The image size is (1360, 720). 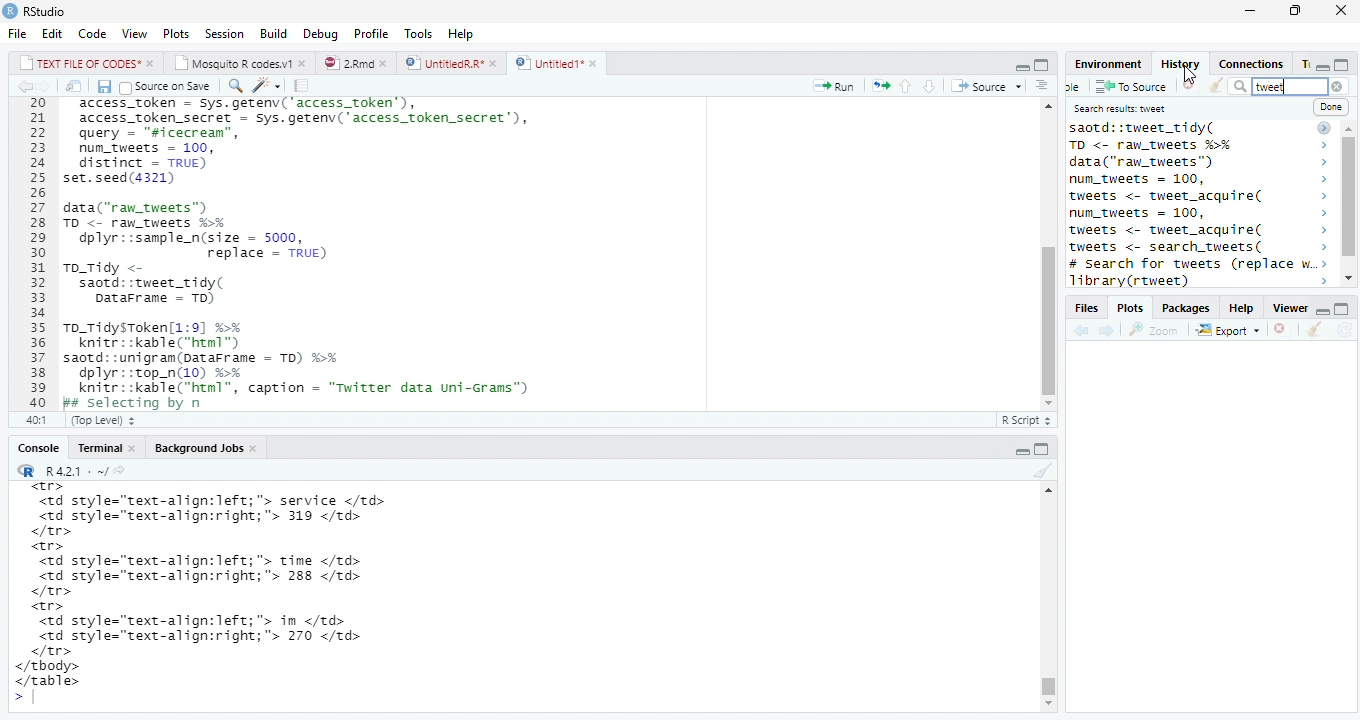 I want to click on tweet, so click(x=1291, y=86).